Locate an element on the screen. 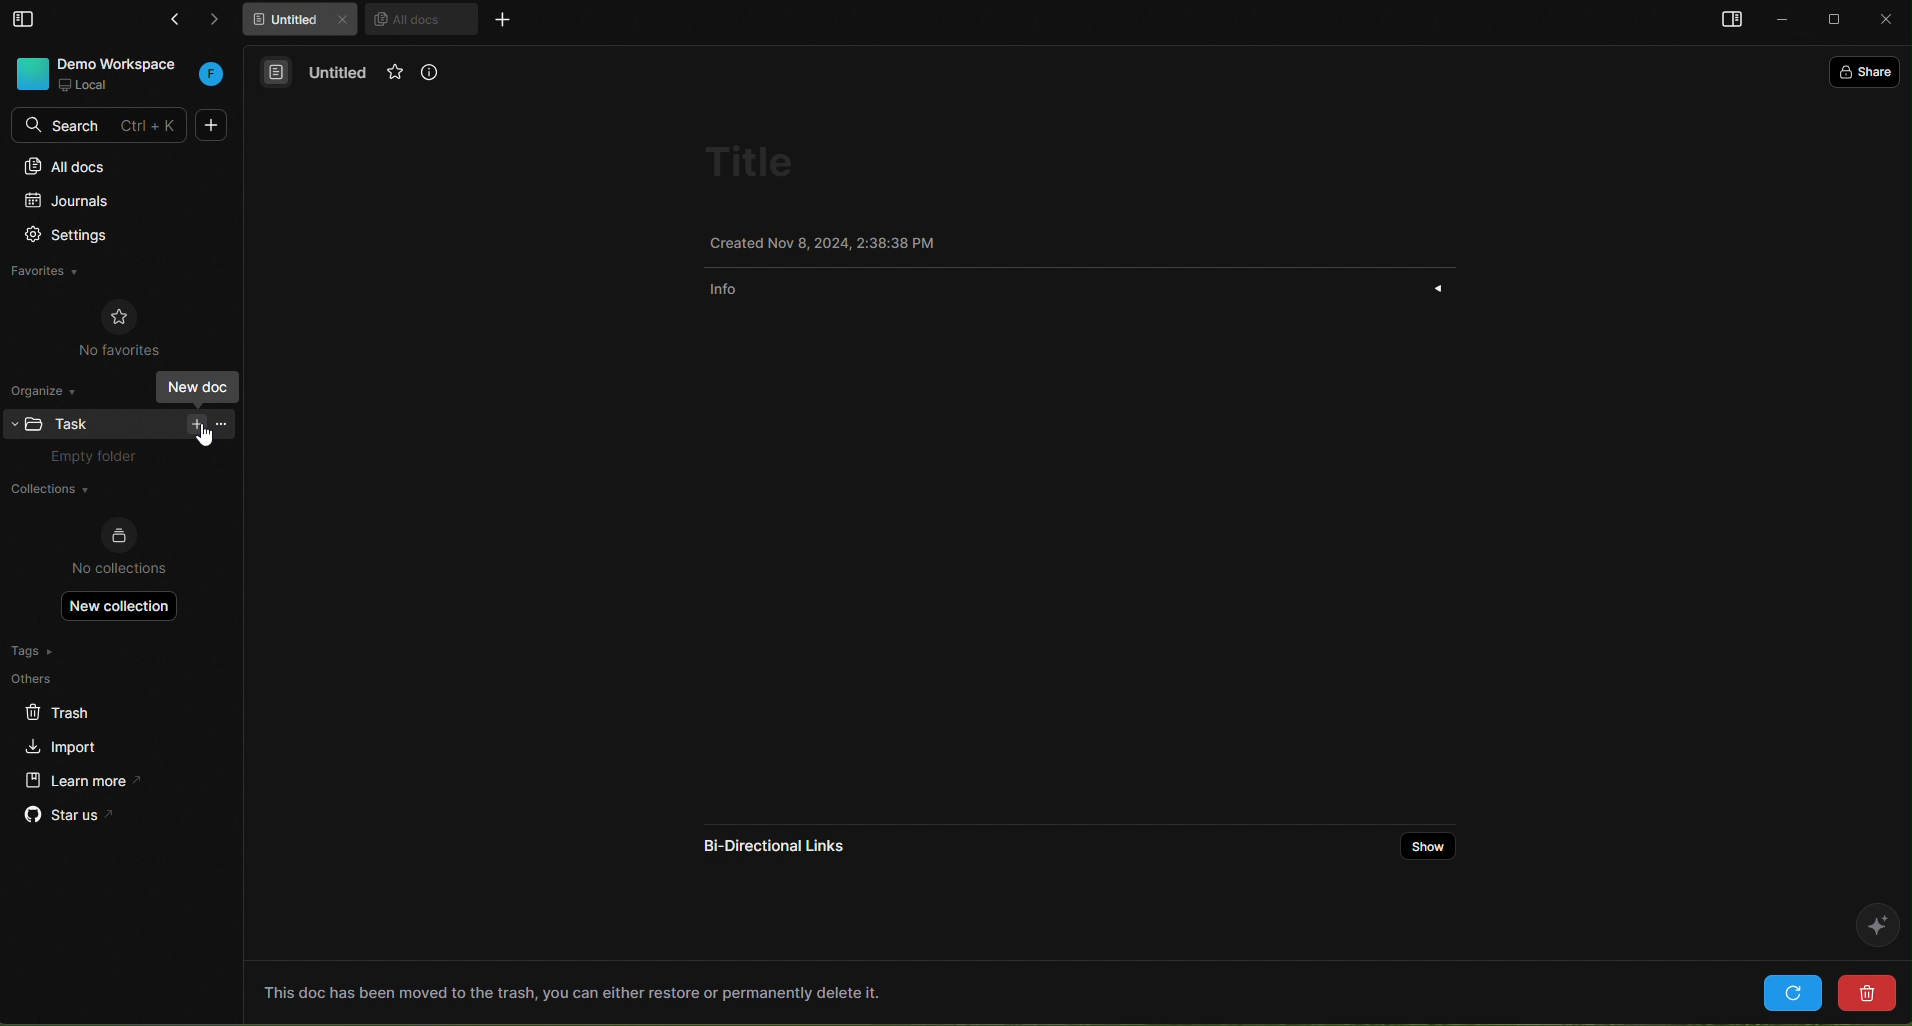  collections is located at coordinates (112, 491).